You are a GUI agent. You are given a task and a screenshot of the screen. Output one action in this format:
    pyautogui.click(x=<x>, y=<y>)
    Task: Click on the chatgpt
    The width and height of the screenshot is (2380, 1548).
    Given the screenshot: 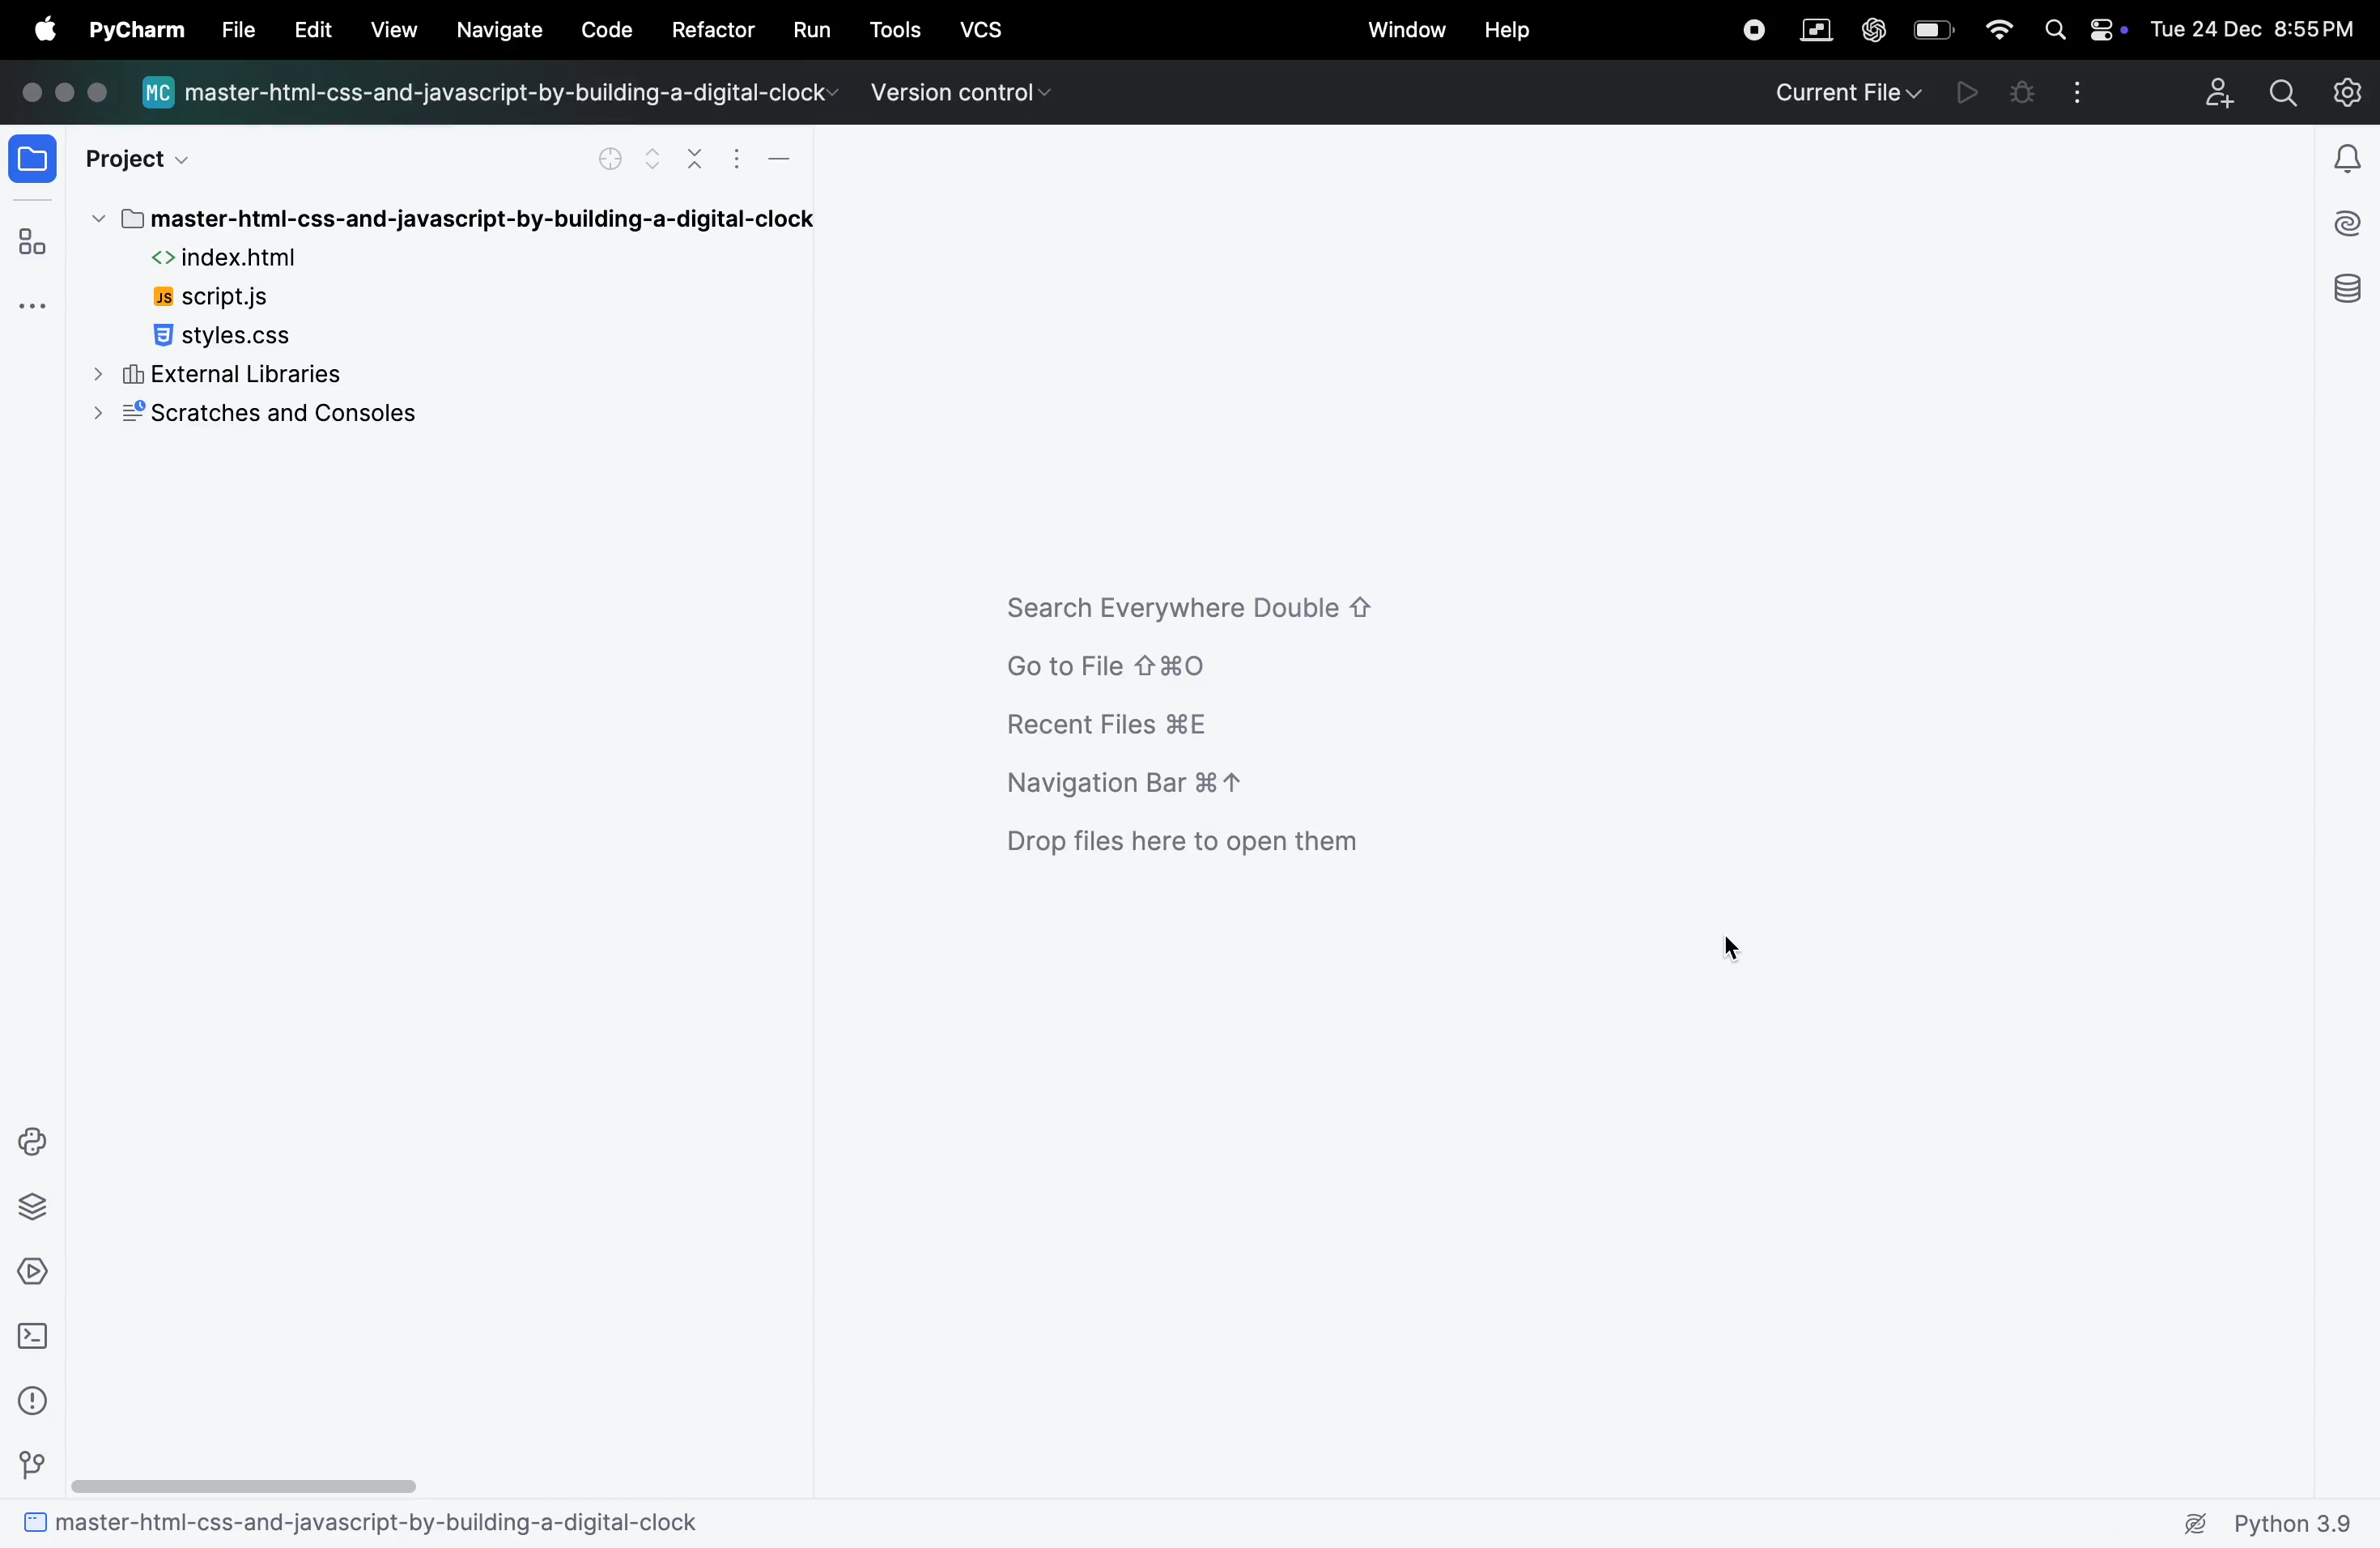 What is the action you would take?
    pyautogui.click(x=1872, y=28)
    